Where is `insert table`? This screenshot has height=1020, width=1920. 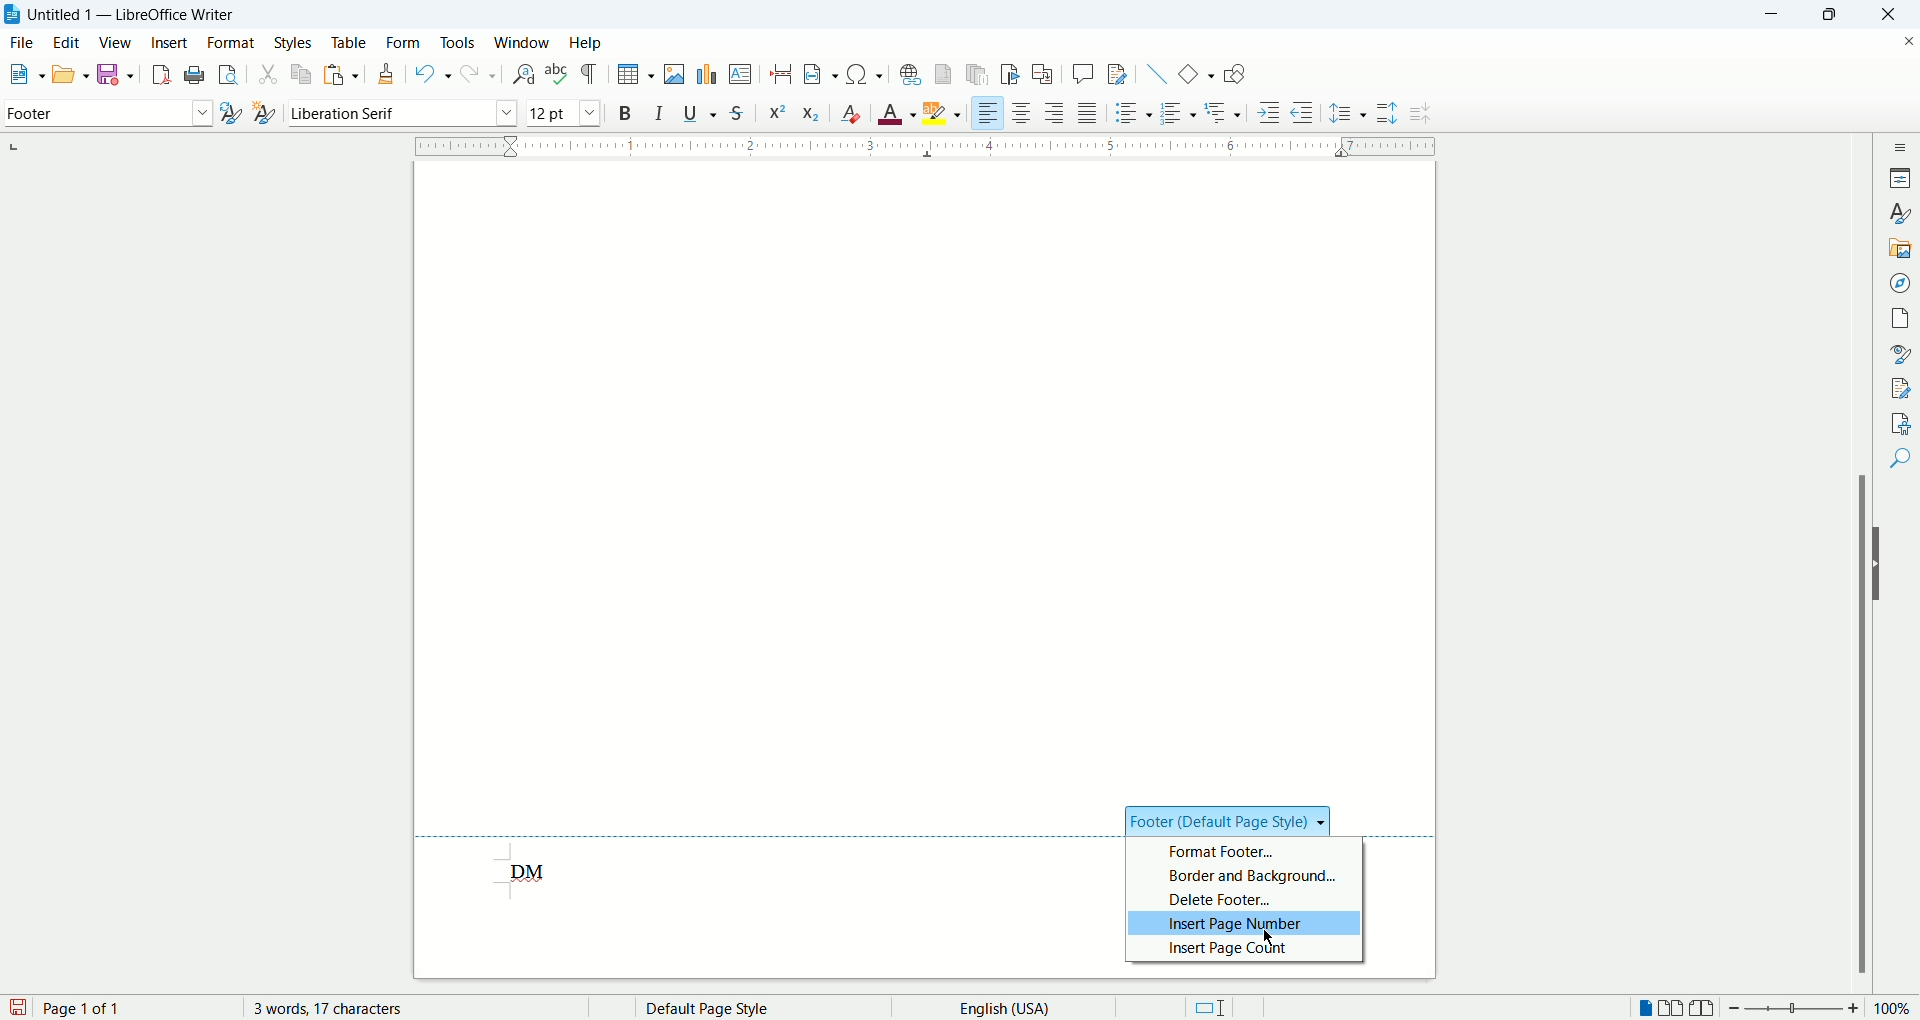
insert table is located at coordinates (636, 75).